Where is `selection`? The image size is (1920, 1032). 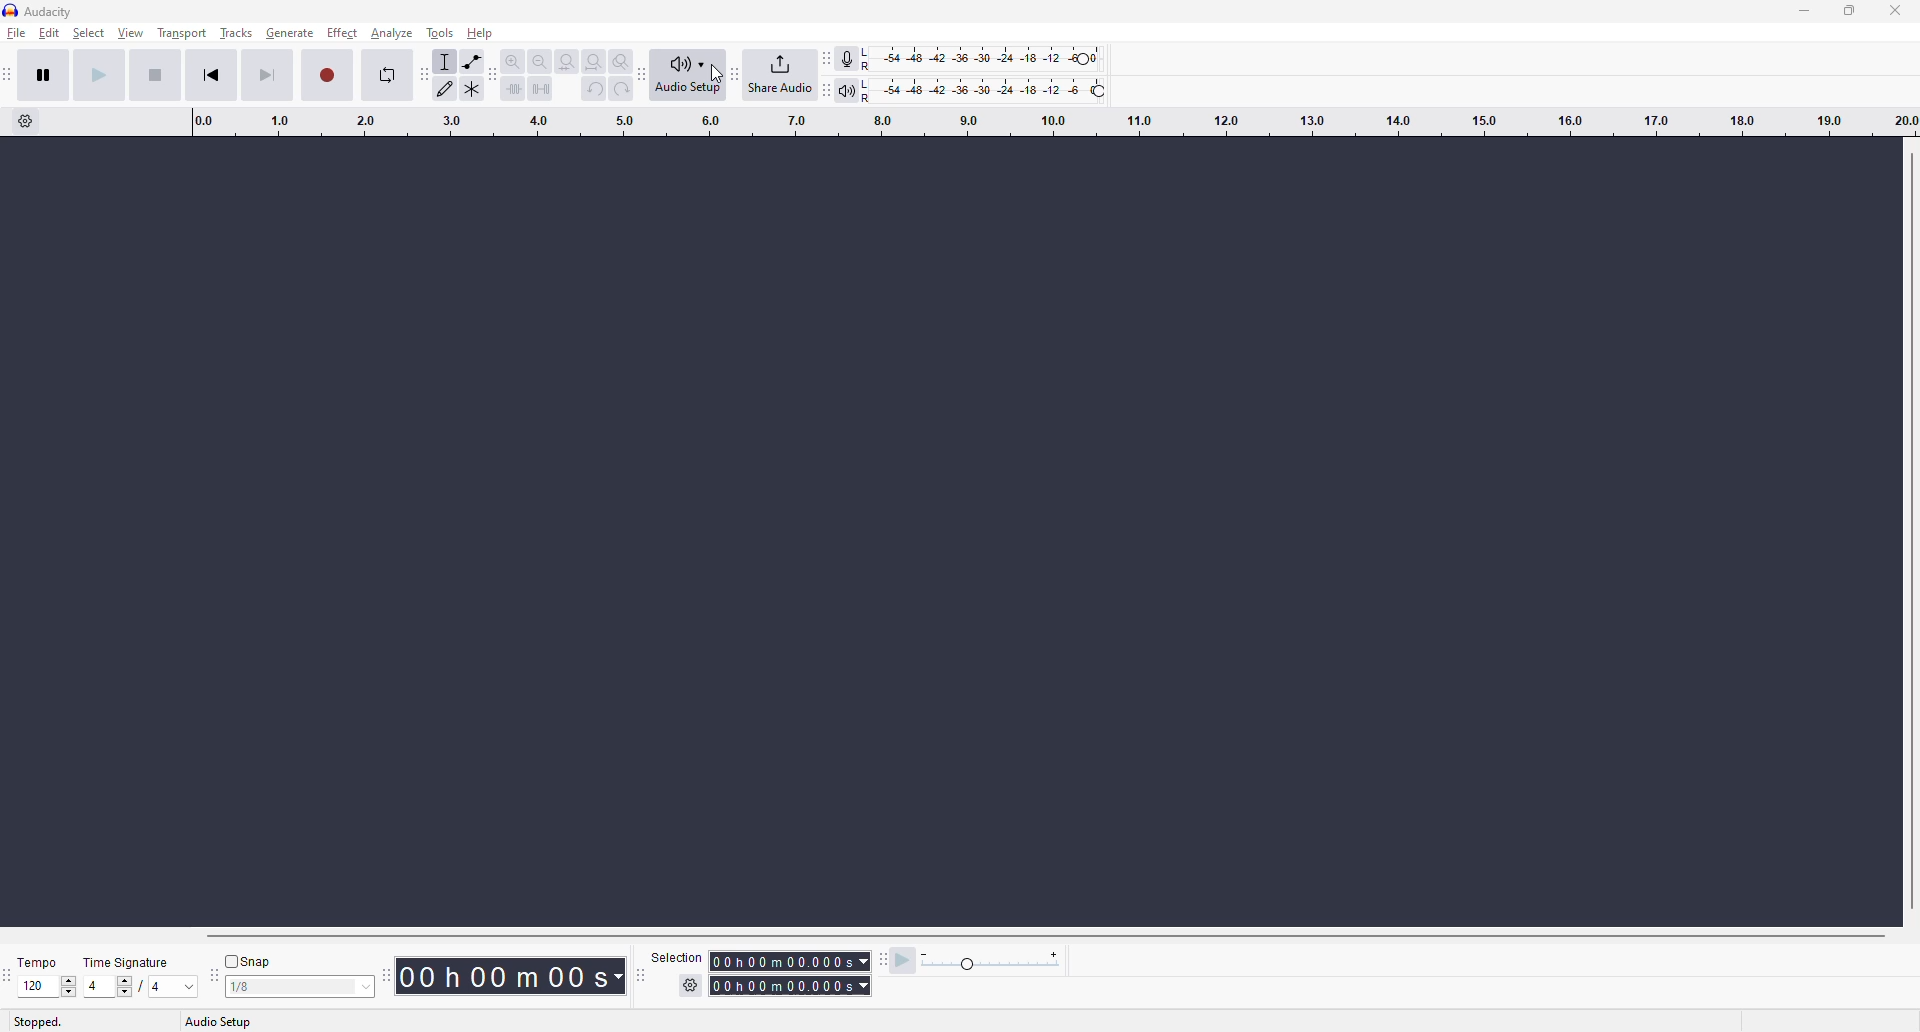
selection is located at coordinates (788, 969).